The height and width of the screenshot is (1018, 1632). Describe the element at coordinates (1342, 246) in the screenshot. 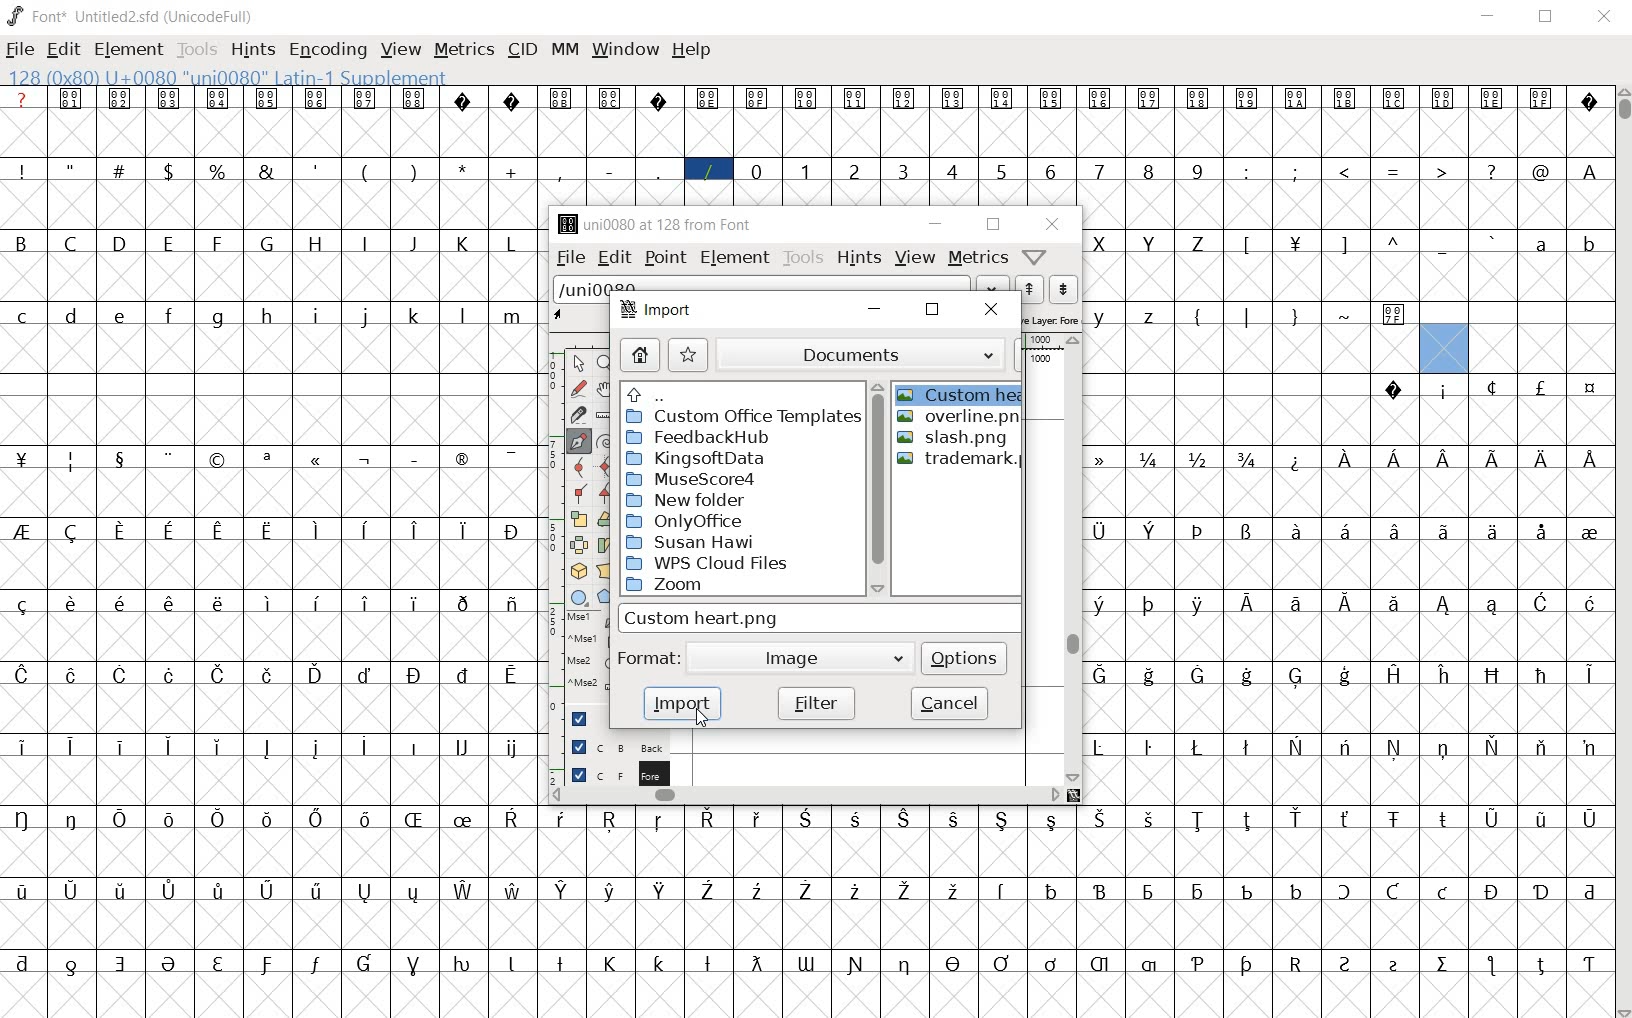

I see `glyph` at that location.